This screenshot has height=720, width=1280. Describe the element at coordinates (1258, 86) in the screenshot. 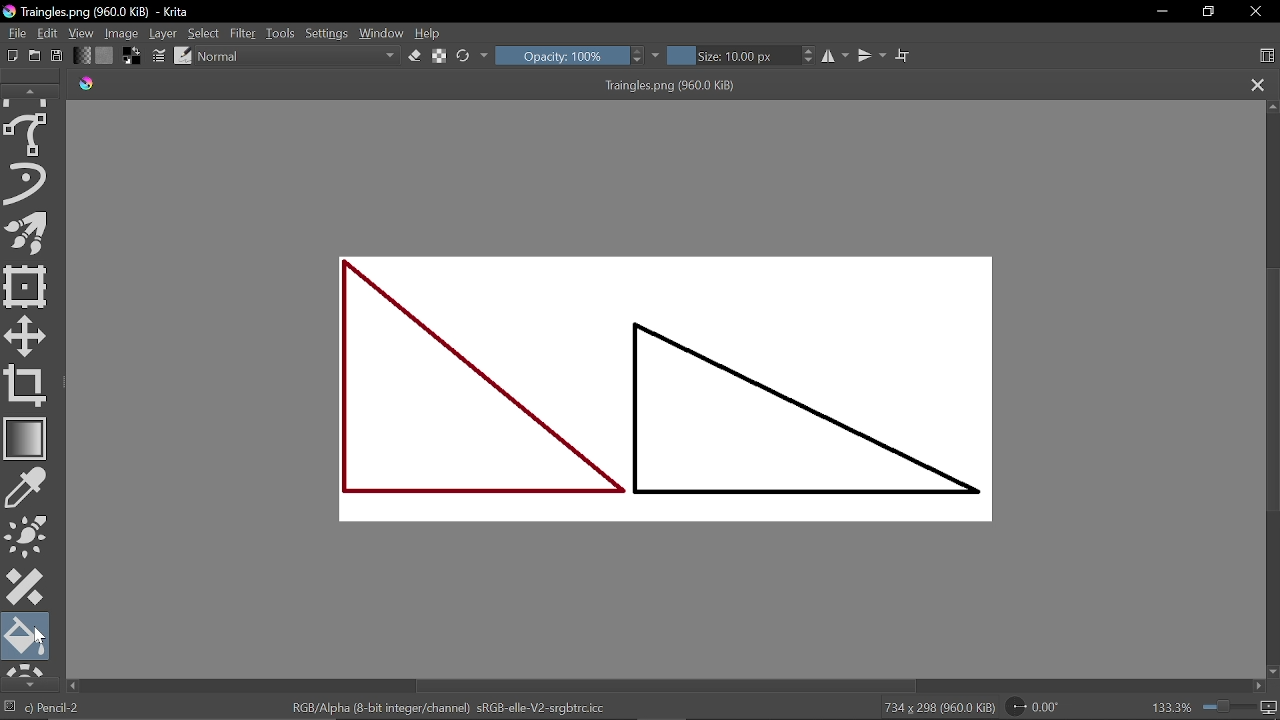

I see `CLose current tab` at that location.